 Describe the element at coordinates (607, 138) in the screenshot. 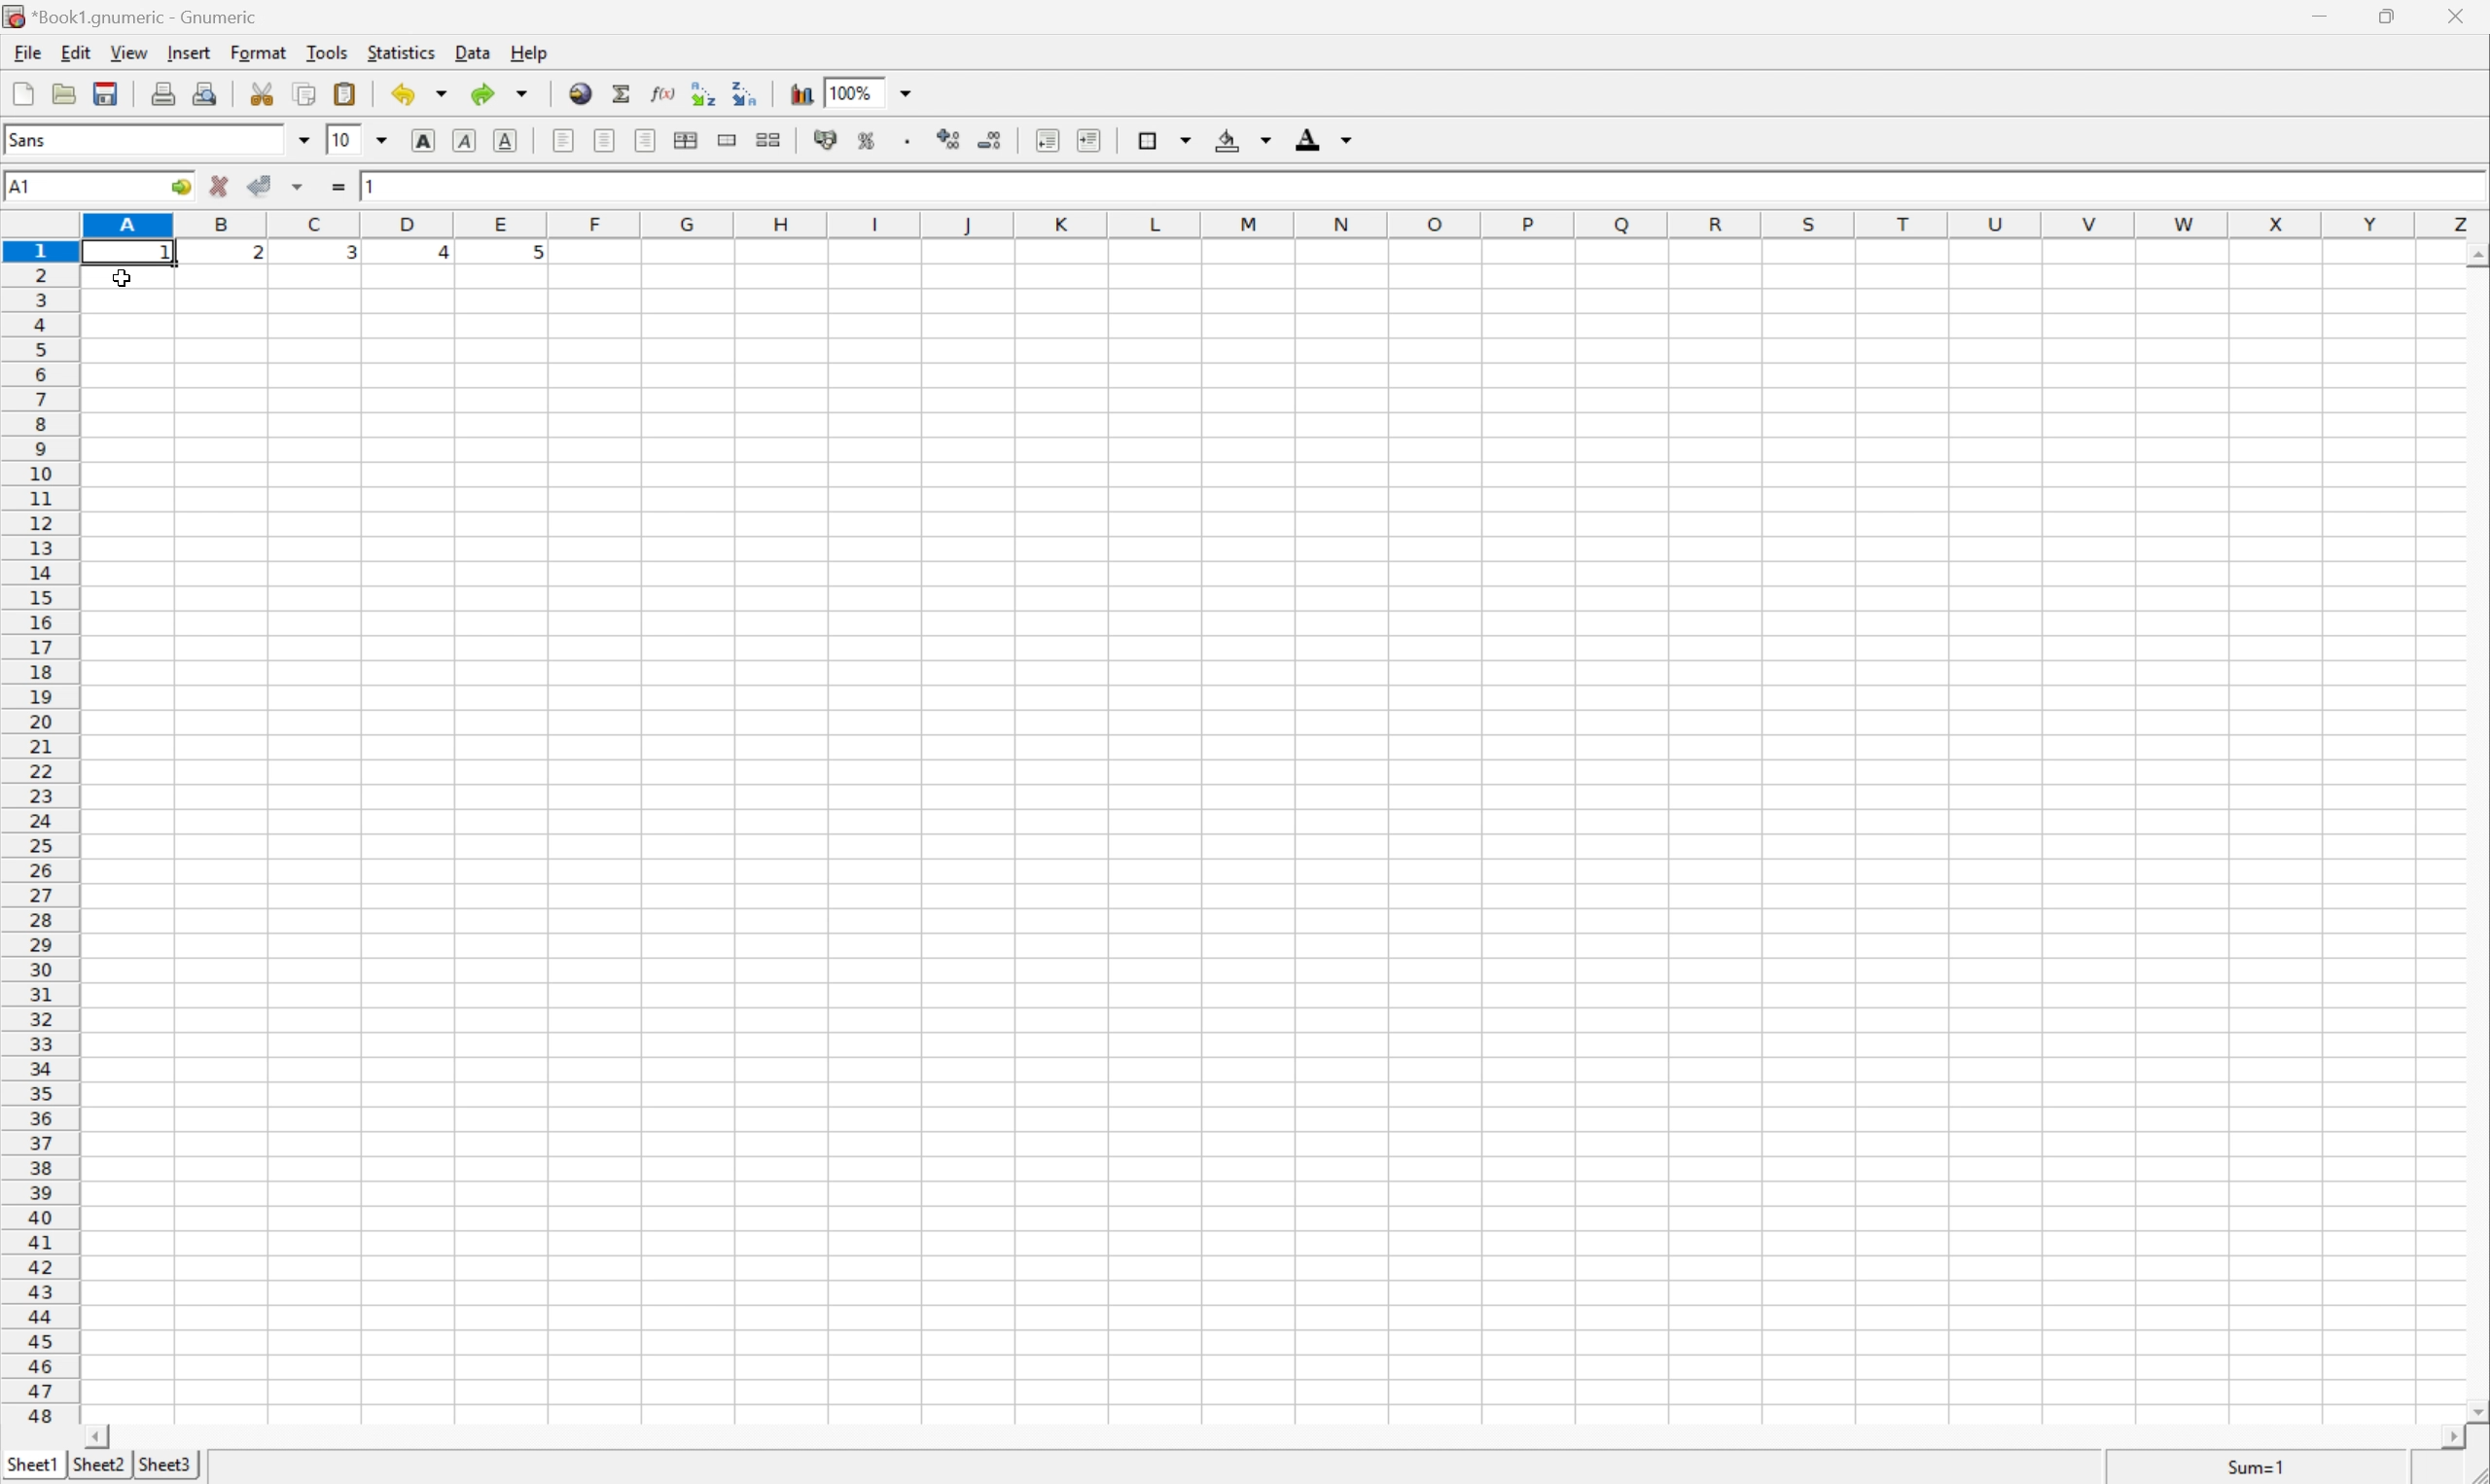

I see `center horizontally` at that location.